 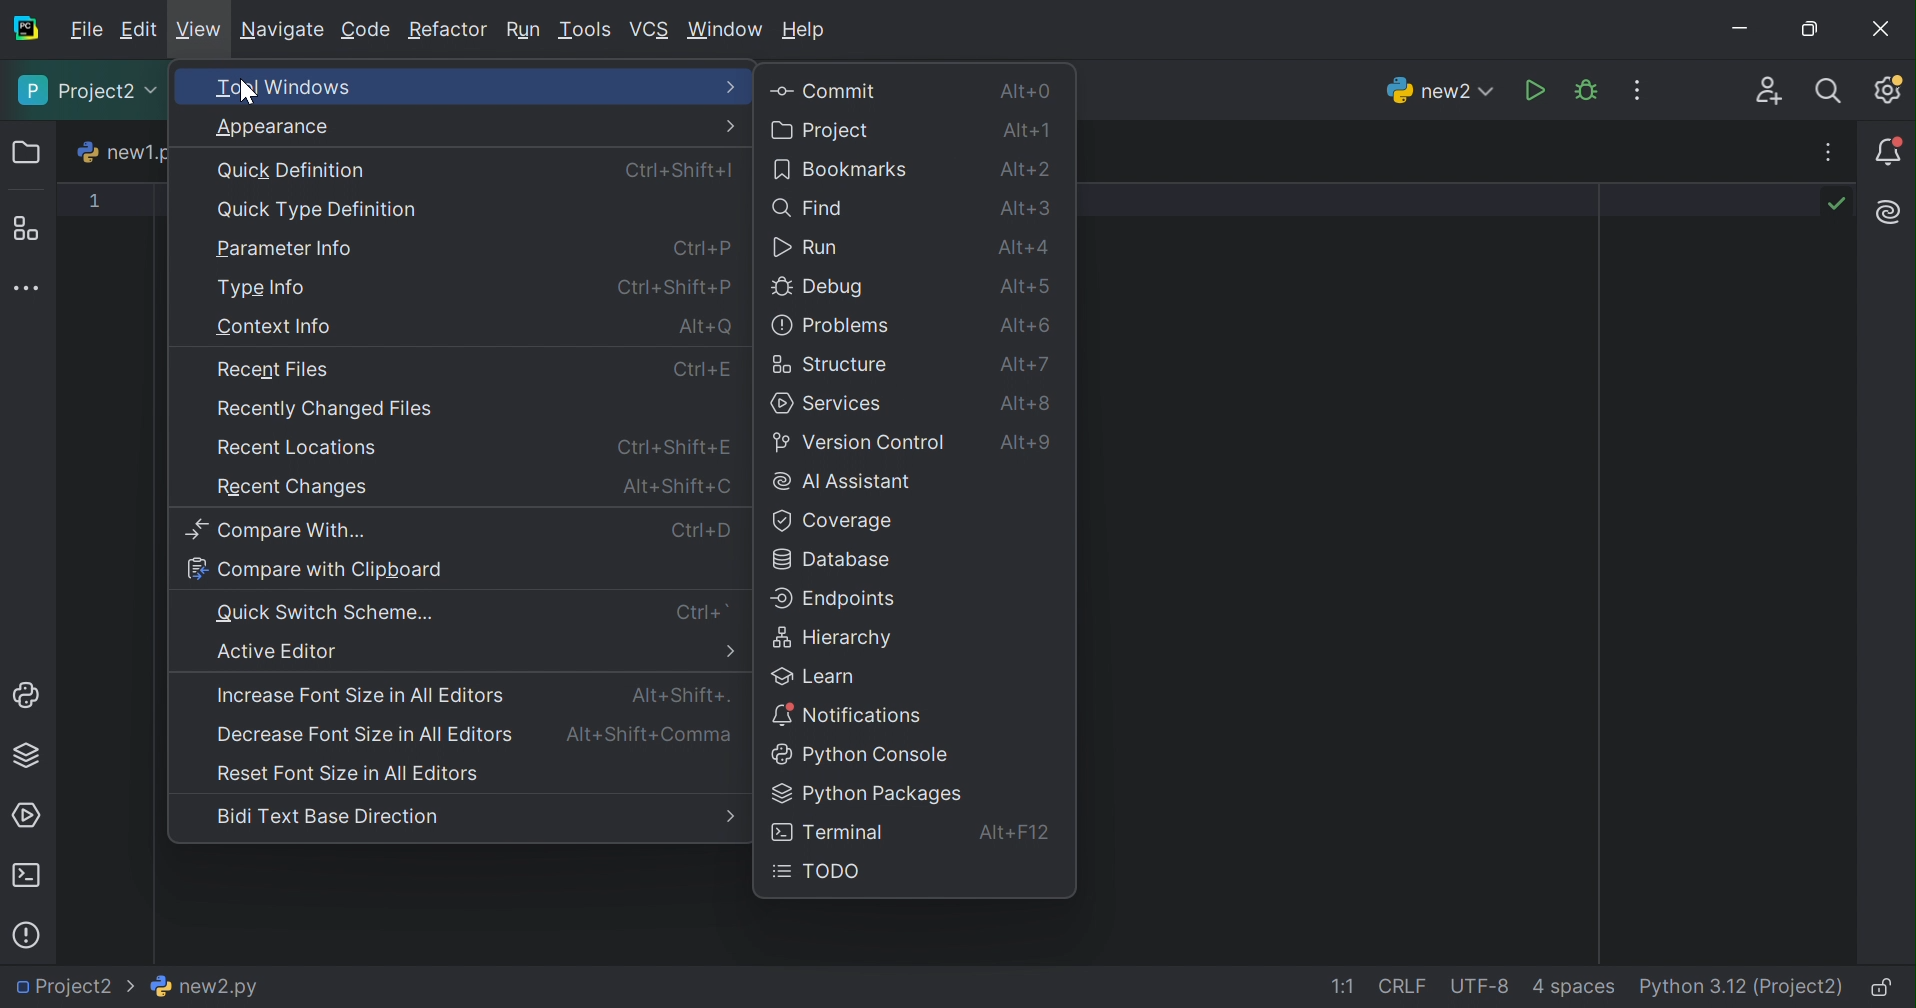 What do you see at coordinates (273, 369) in the screenshot?
I see `Recent files` at bounding box center [273, 369].